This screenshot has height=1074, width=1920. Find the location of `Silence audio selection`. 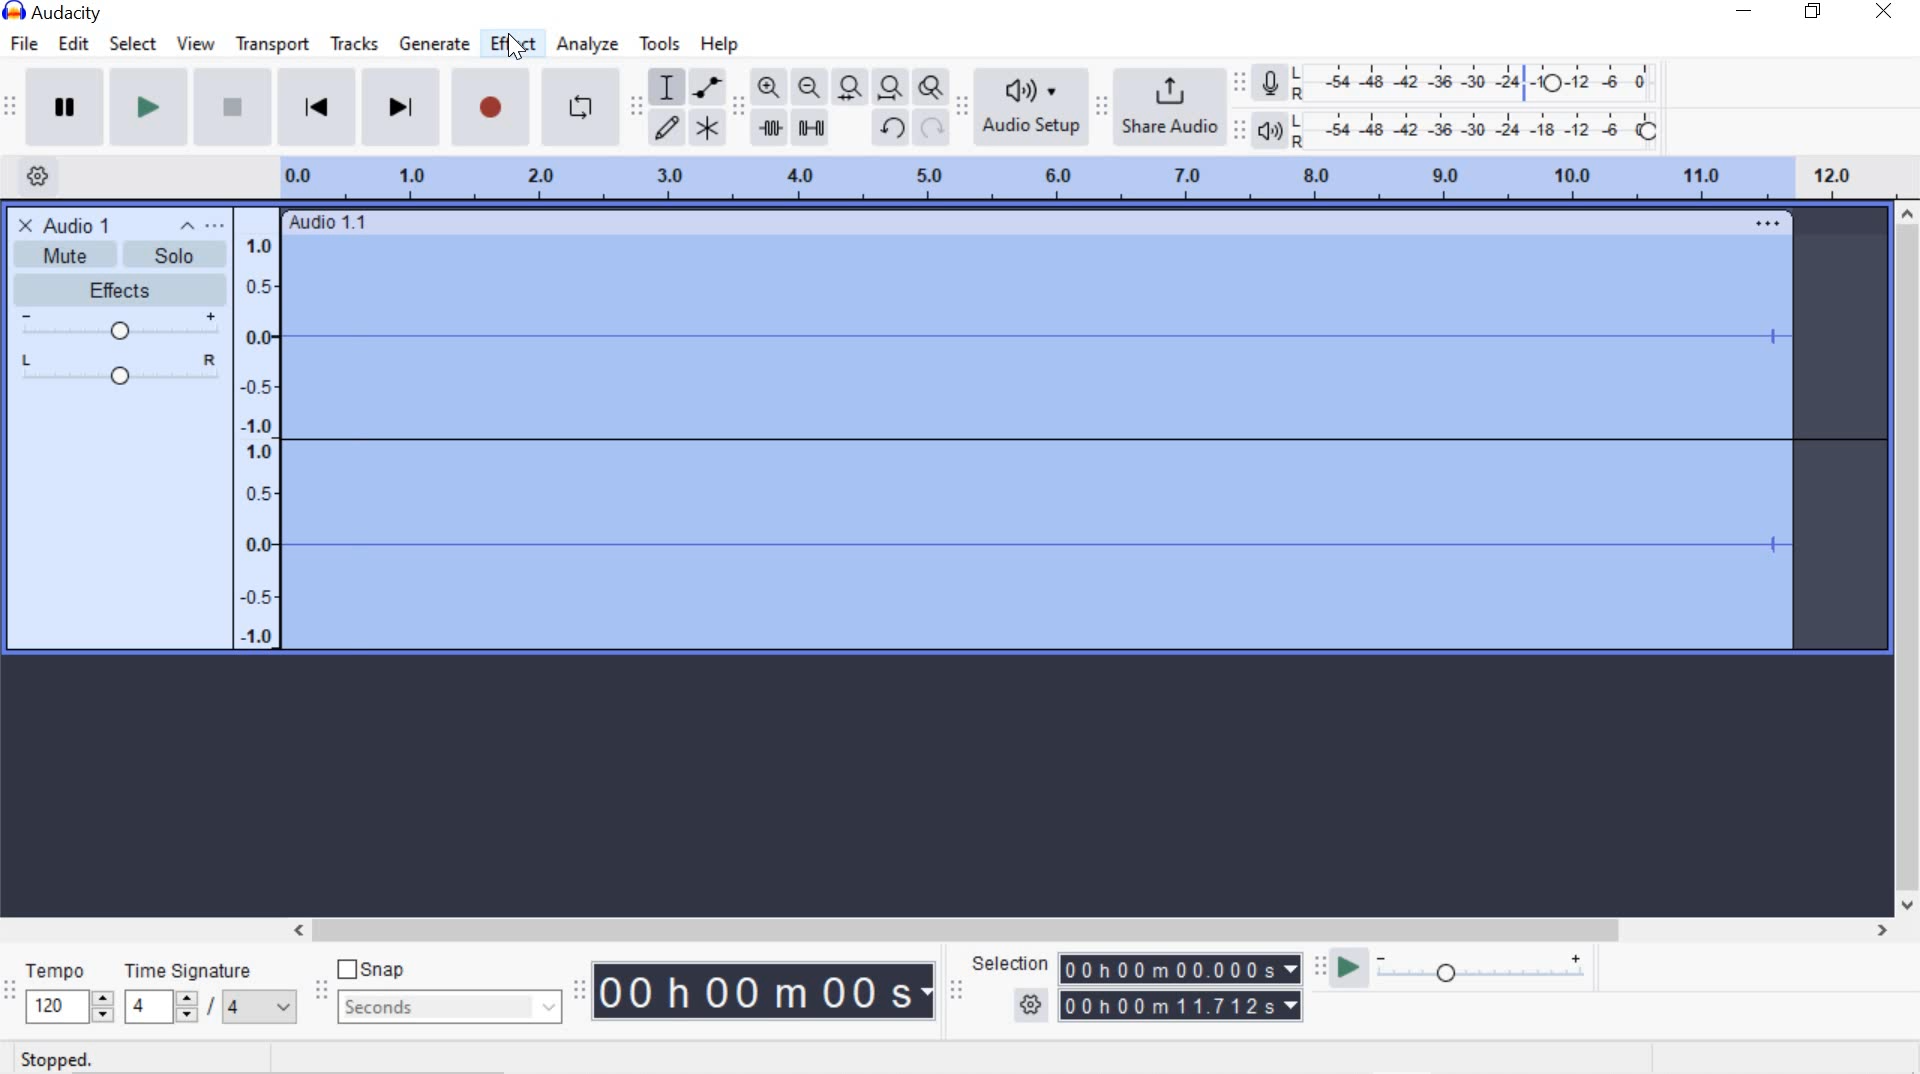

Silence audio selection is located at coordinates (811, 127).